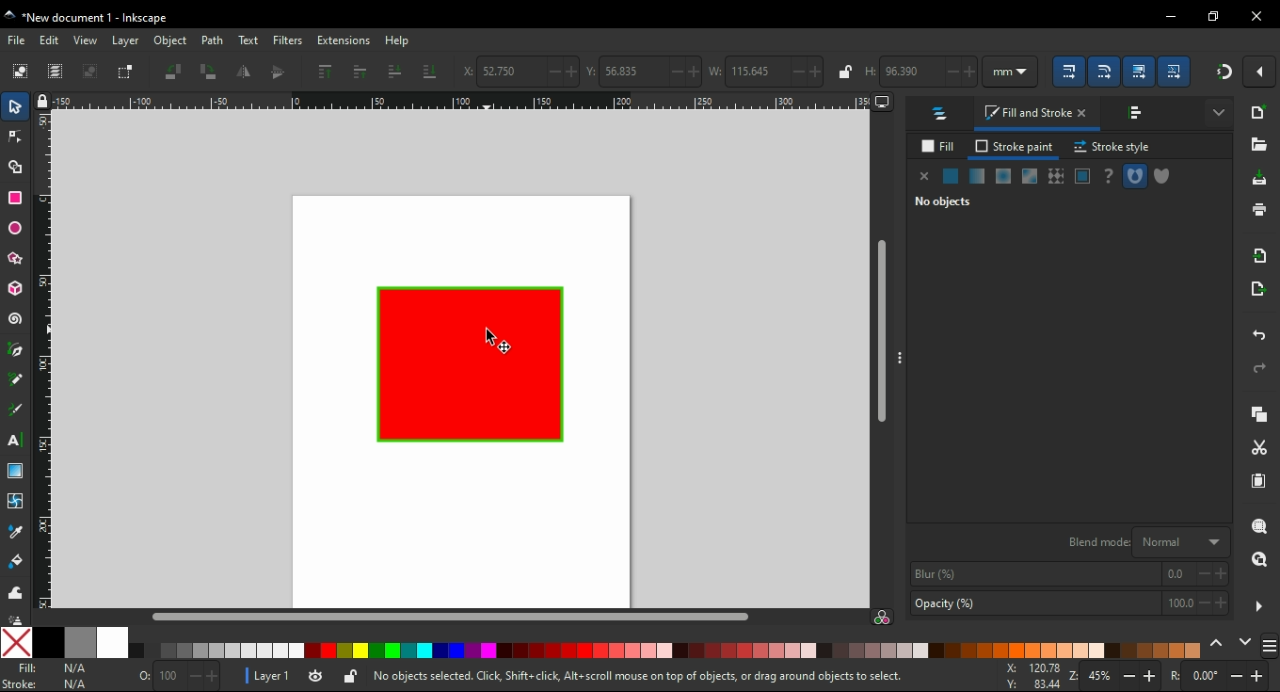  What do you see at coordinates (961, 71) in the screenshot?
I see `increase/decrease` at bounding box center [961, 71].